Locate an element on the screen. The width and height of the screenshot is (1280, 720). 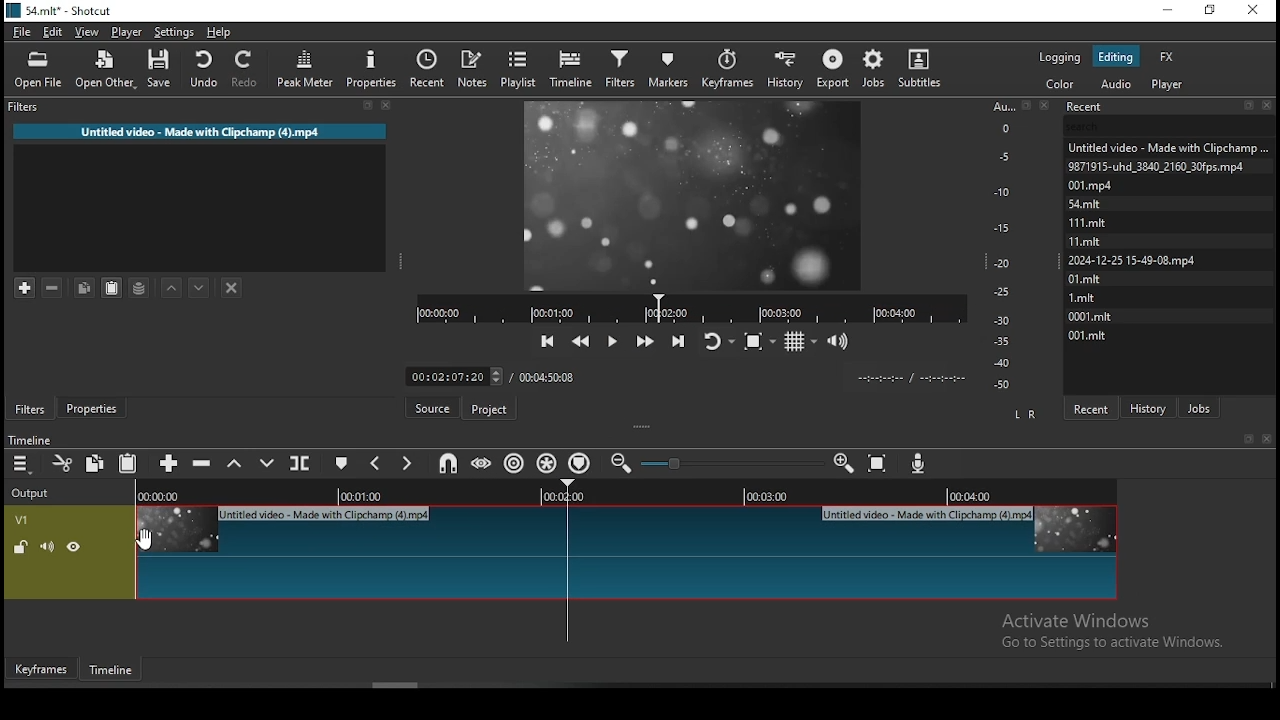
redo is located at coordinates (247, 69).